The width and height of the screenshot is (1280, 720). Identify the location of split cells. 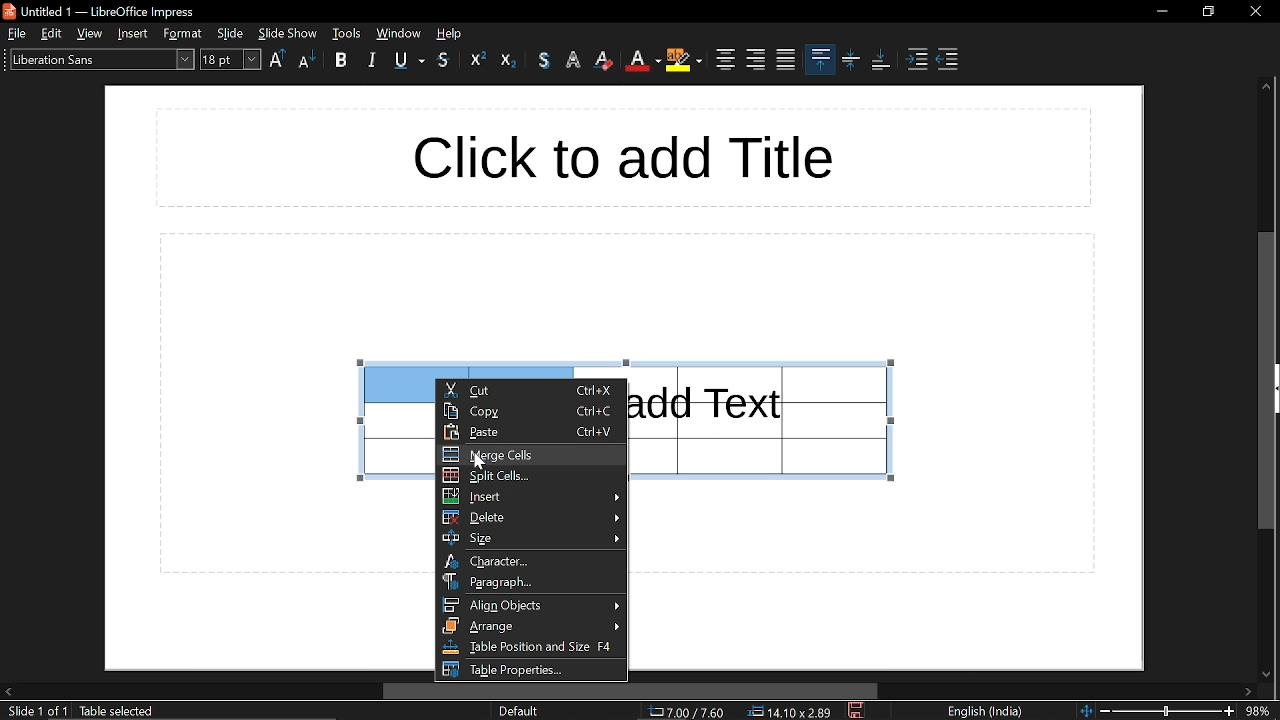
(531, 475).